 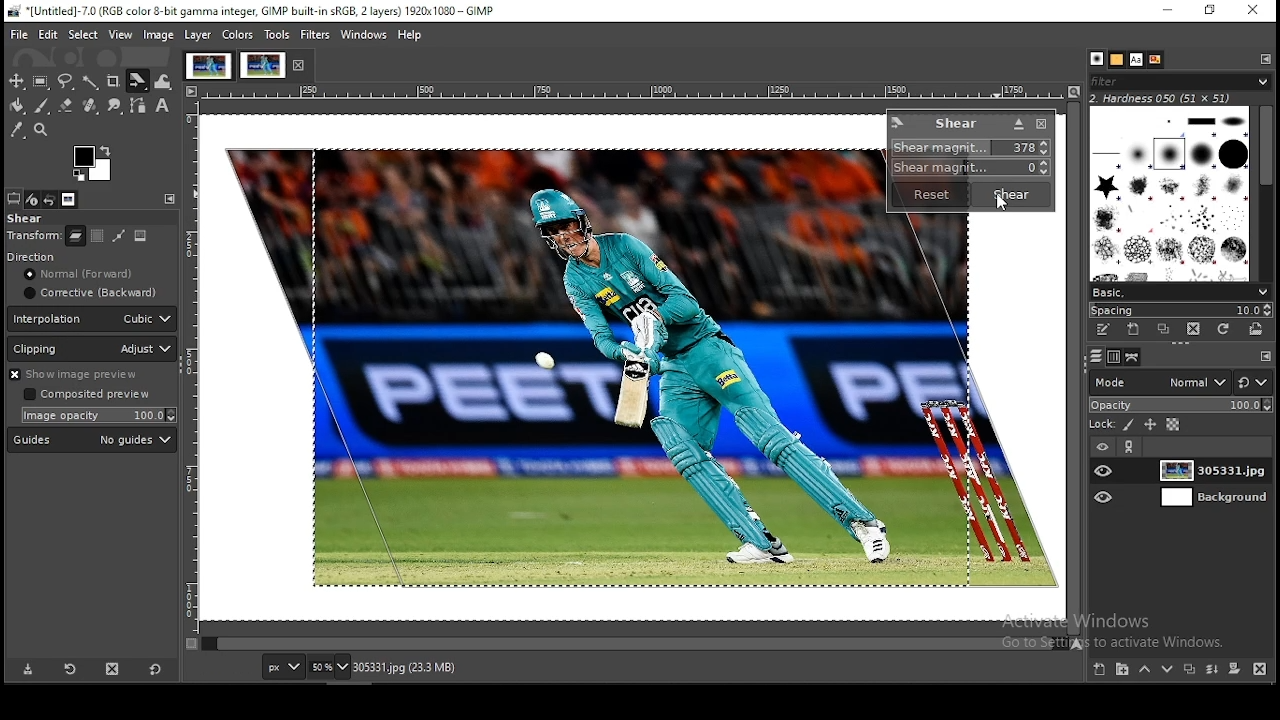 I want to click on paint bucket tool, so click(x=19, y=107).